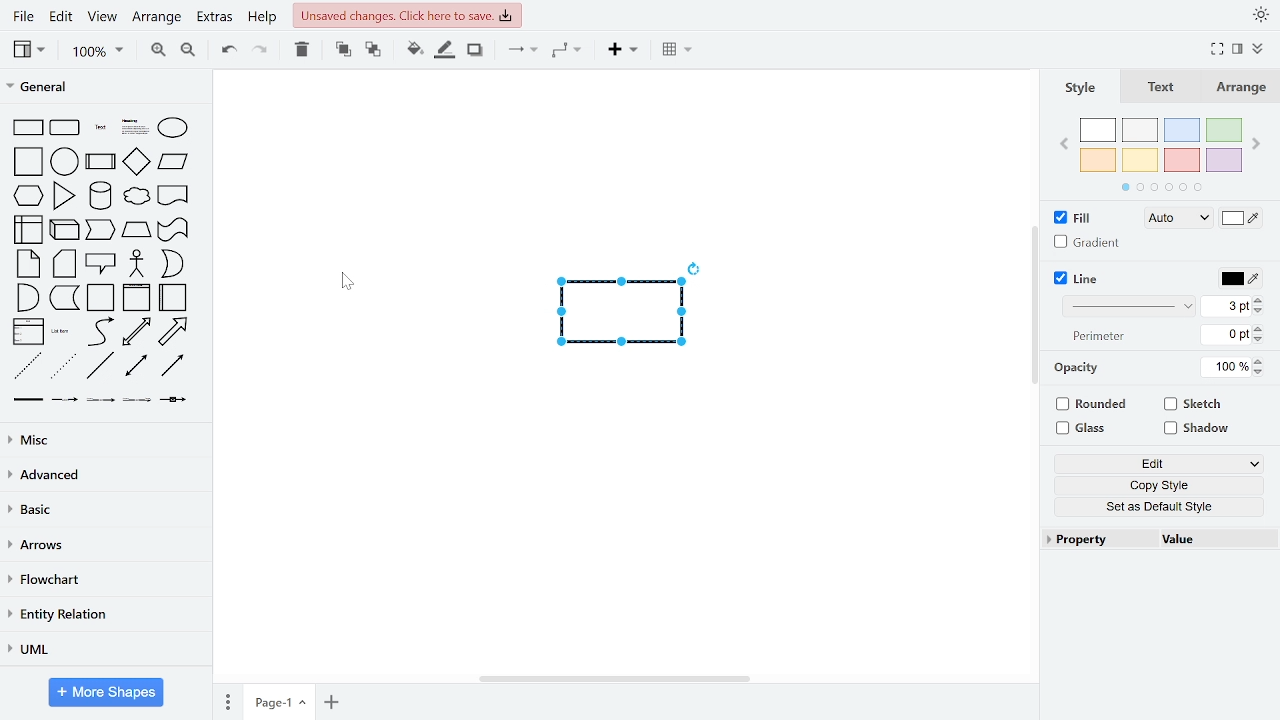  What do you see at coordinates (157, 52) in the screenshot?
I see `zoom in` at bounding box center [157, 52].